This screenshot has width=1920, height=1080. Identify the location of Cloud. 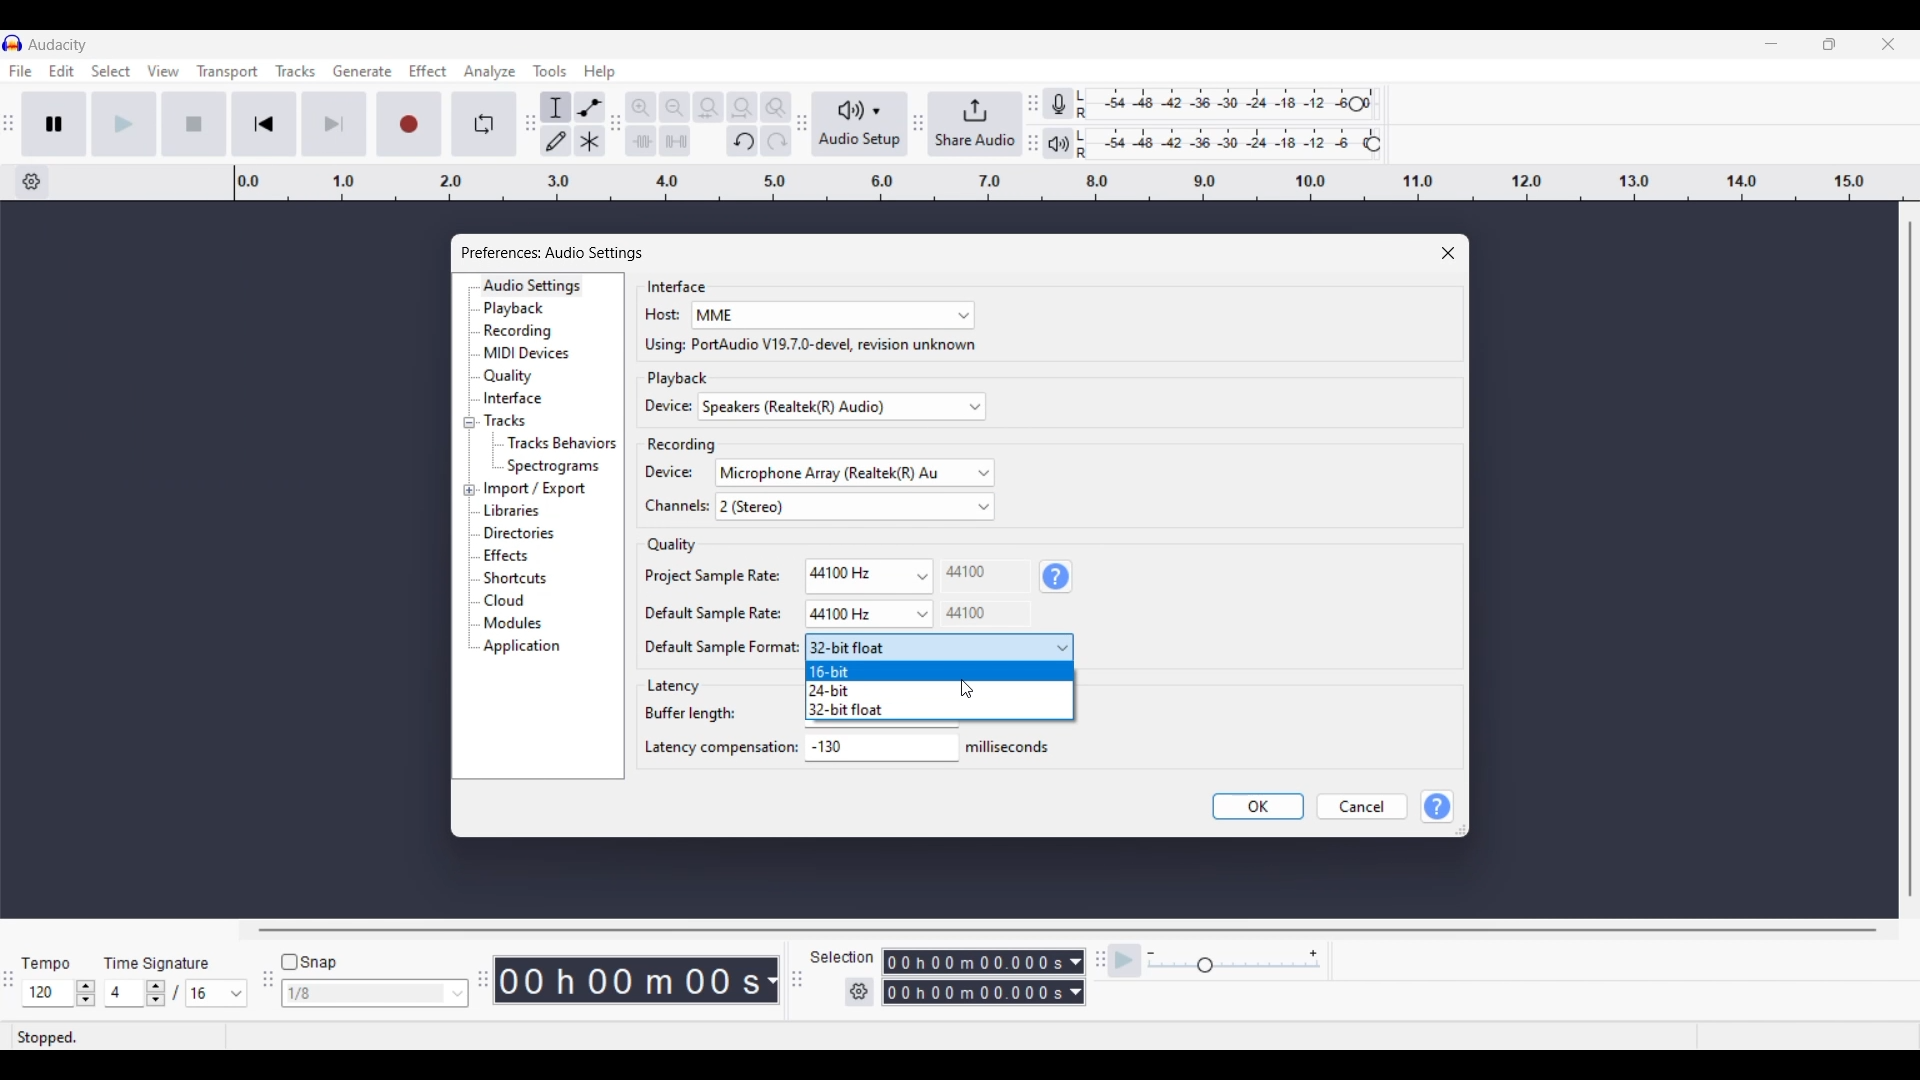
(530, 601).